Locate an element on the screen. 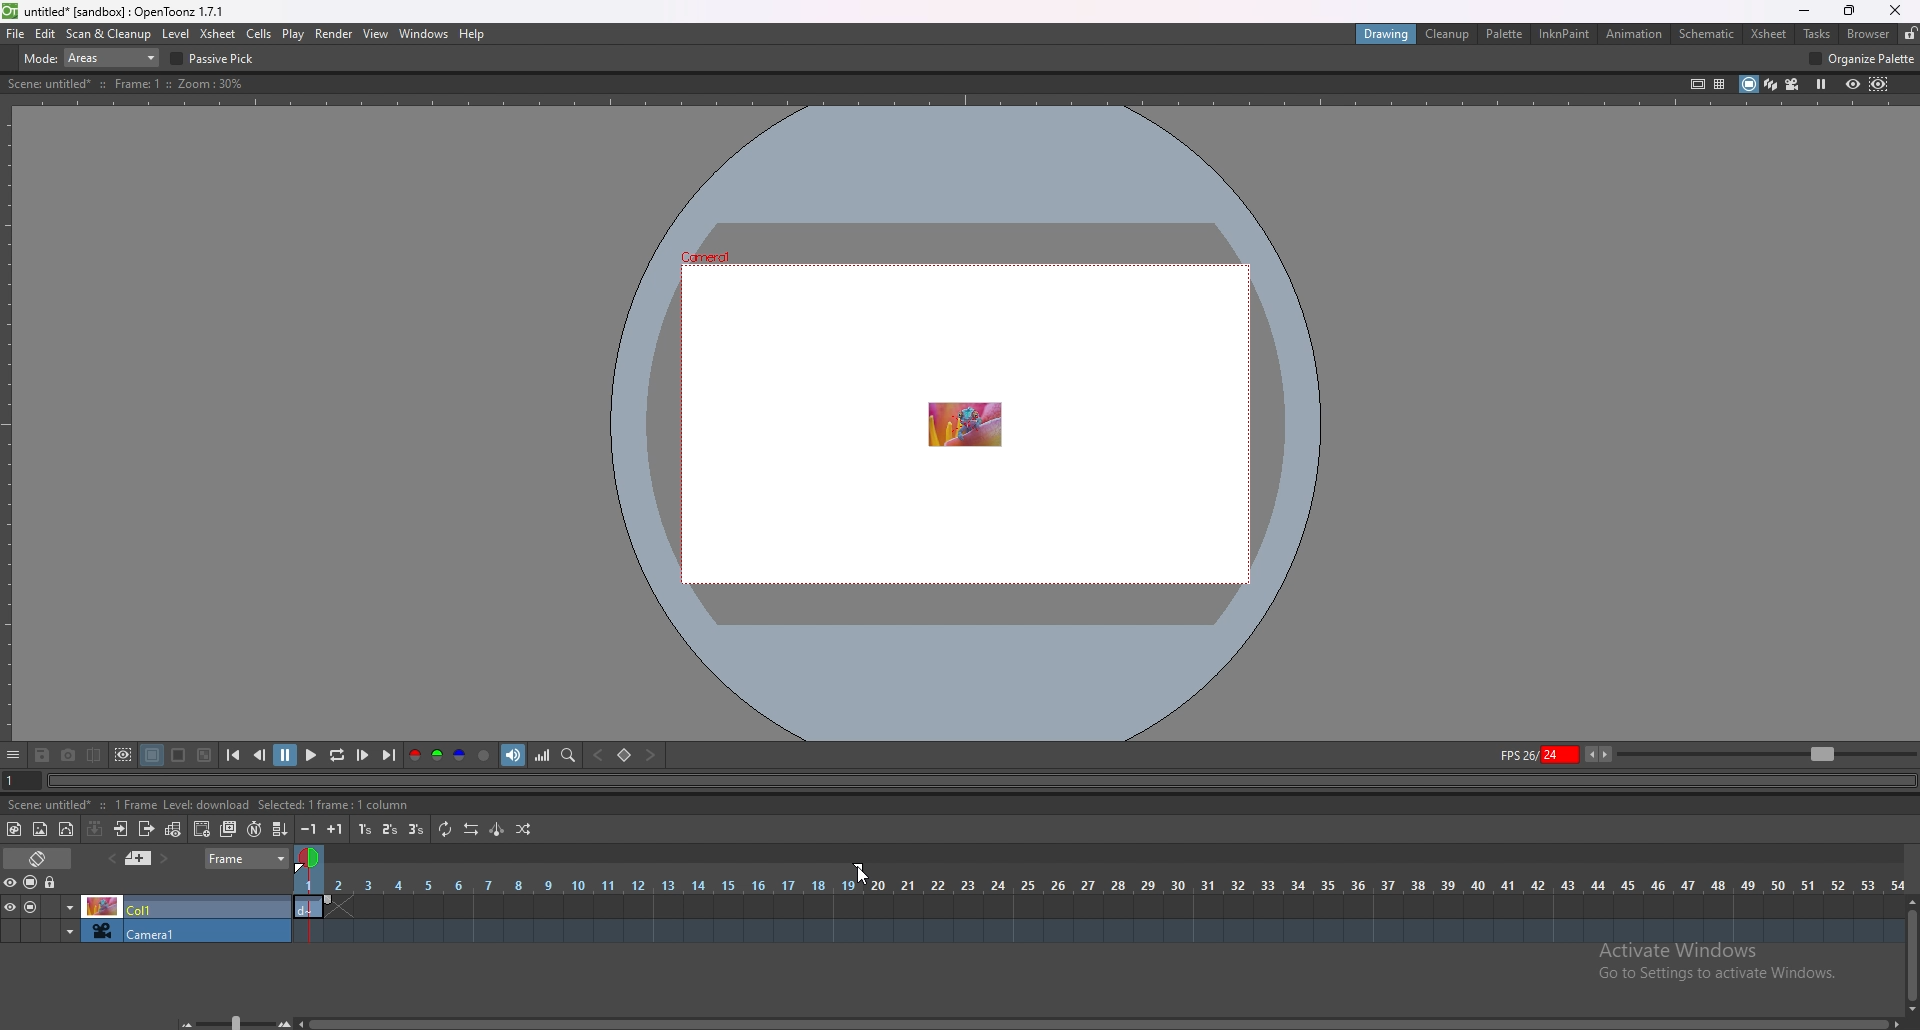  sub camera preview is located at coordinates (1880, 85).